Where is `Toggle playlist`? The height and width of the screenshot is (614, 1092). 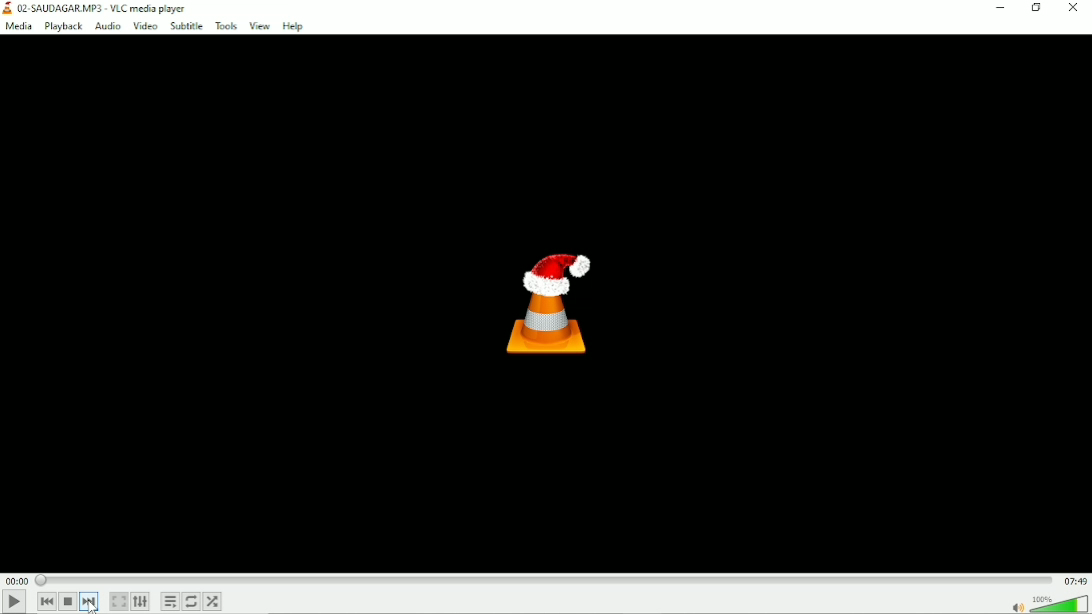 Toggle playlist is located at coordinates (169, 601).